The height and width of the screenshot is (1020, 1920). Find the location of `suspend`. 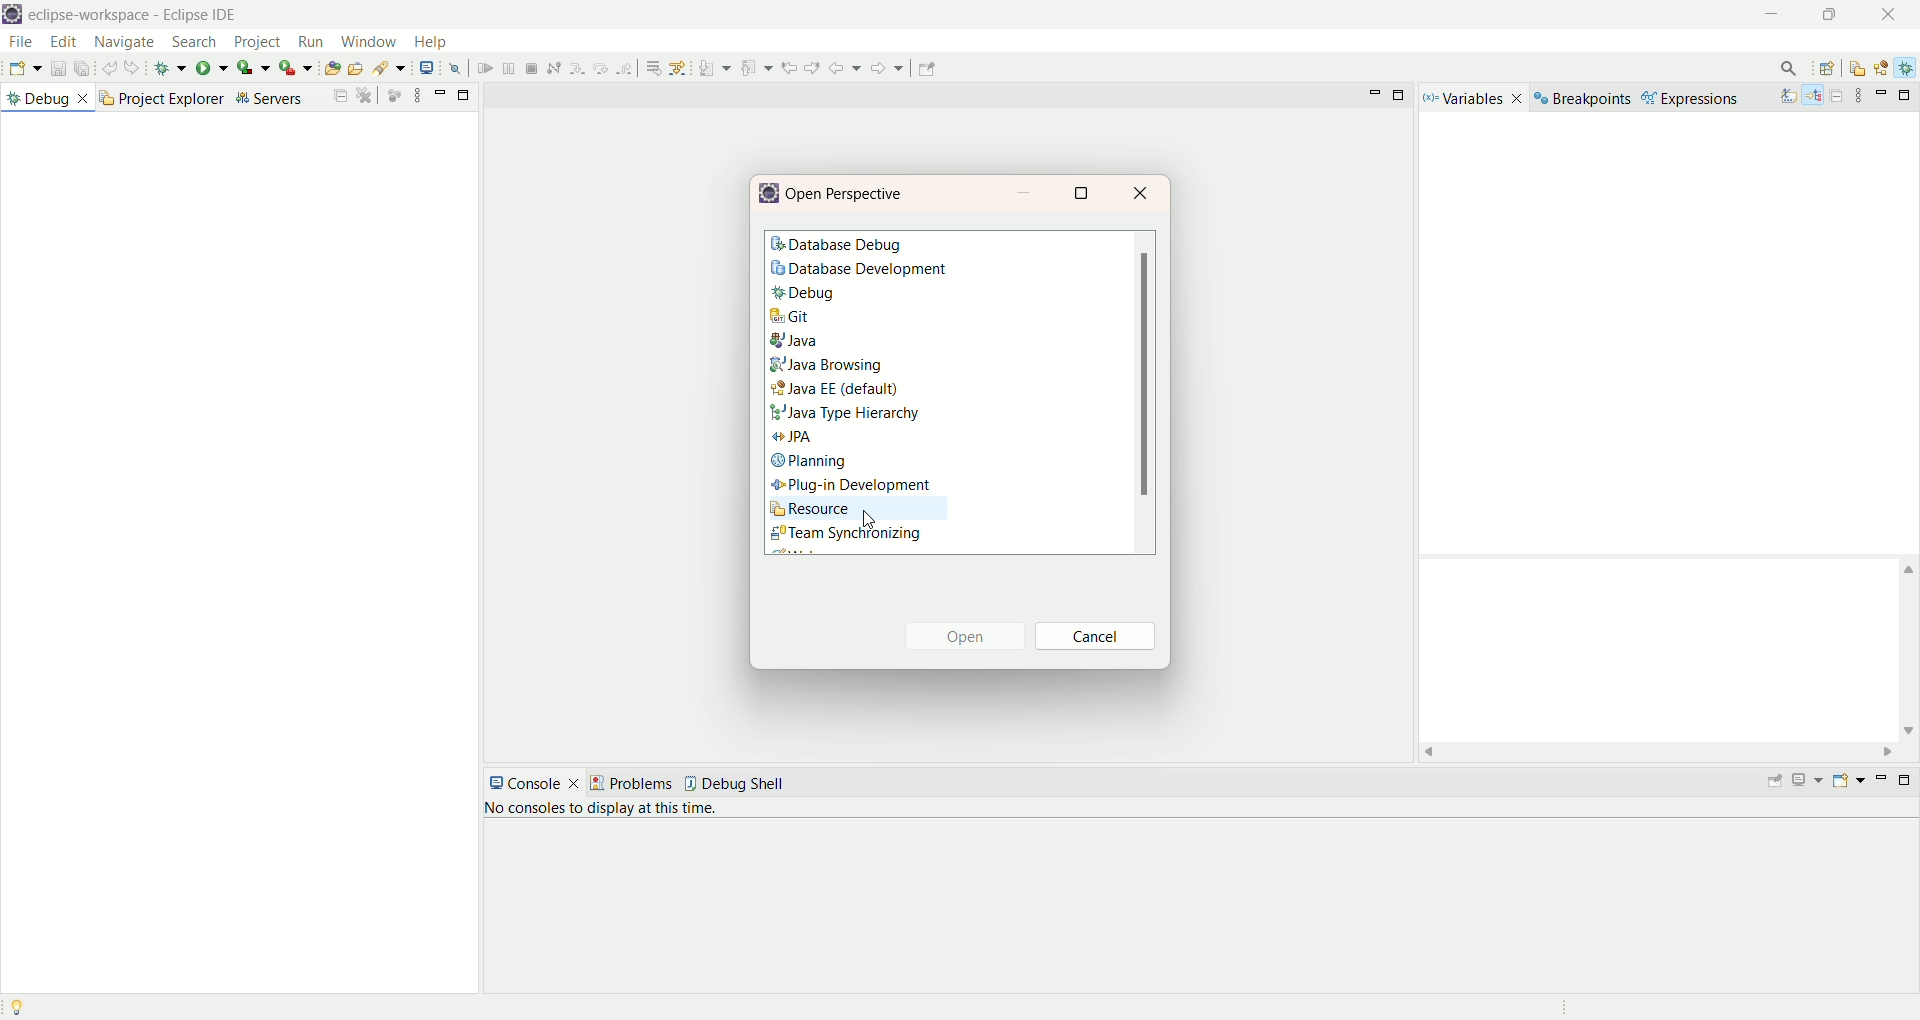

suspend is located at coordinates (652, 68).